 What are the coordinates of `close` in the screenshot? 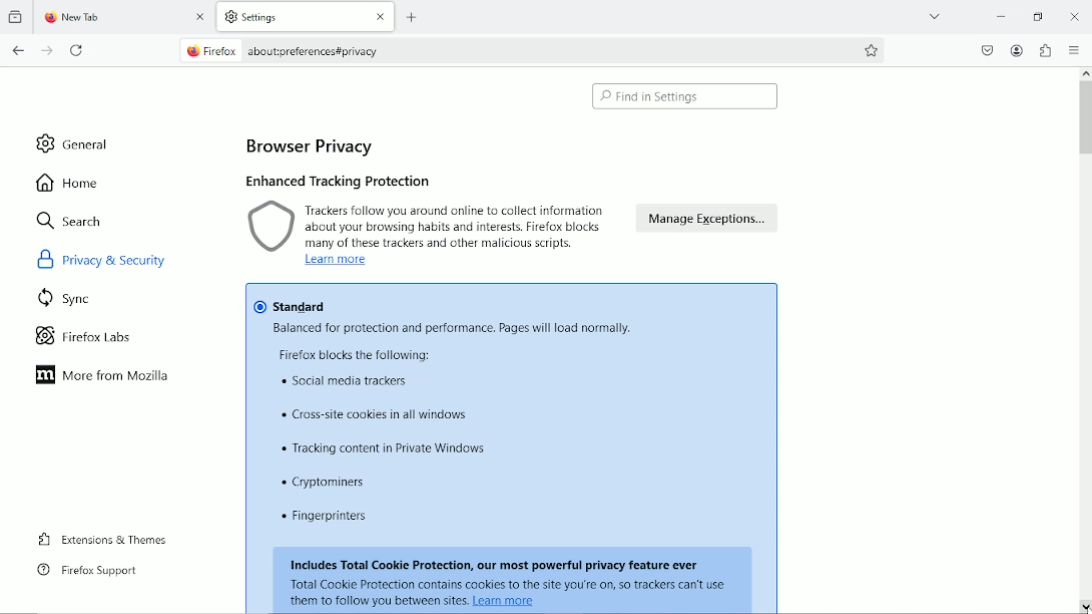 It's located at (378, 18).